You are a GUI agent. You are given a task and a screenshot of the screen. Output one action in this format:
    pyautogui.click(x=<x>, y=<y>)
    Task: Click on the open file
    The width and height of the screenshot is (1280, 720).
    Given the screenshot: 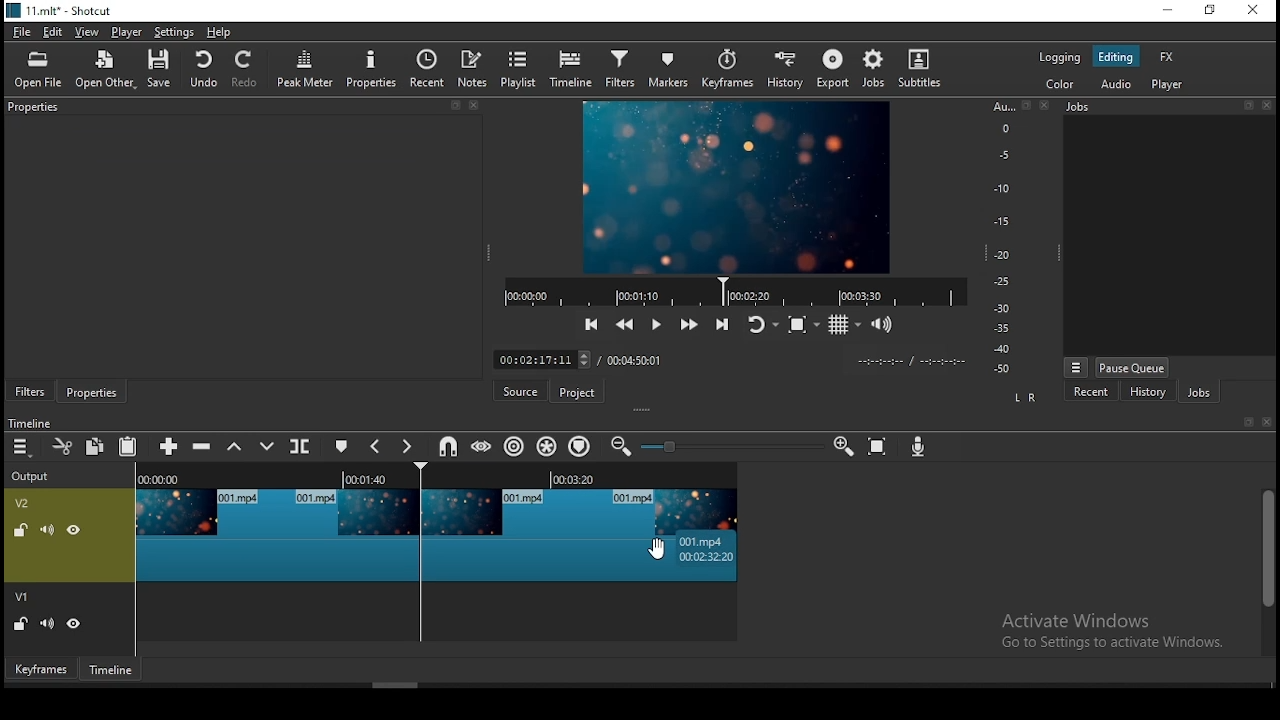 What is the action you would take?
    pyautogui.click(x=38, y=67)
    